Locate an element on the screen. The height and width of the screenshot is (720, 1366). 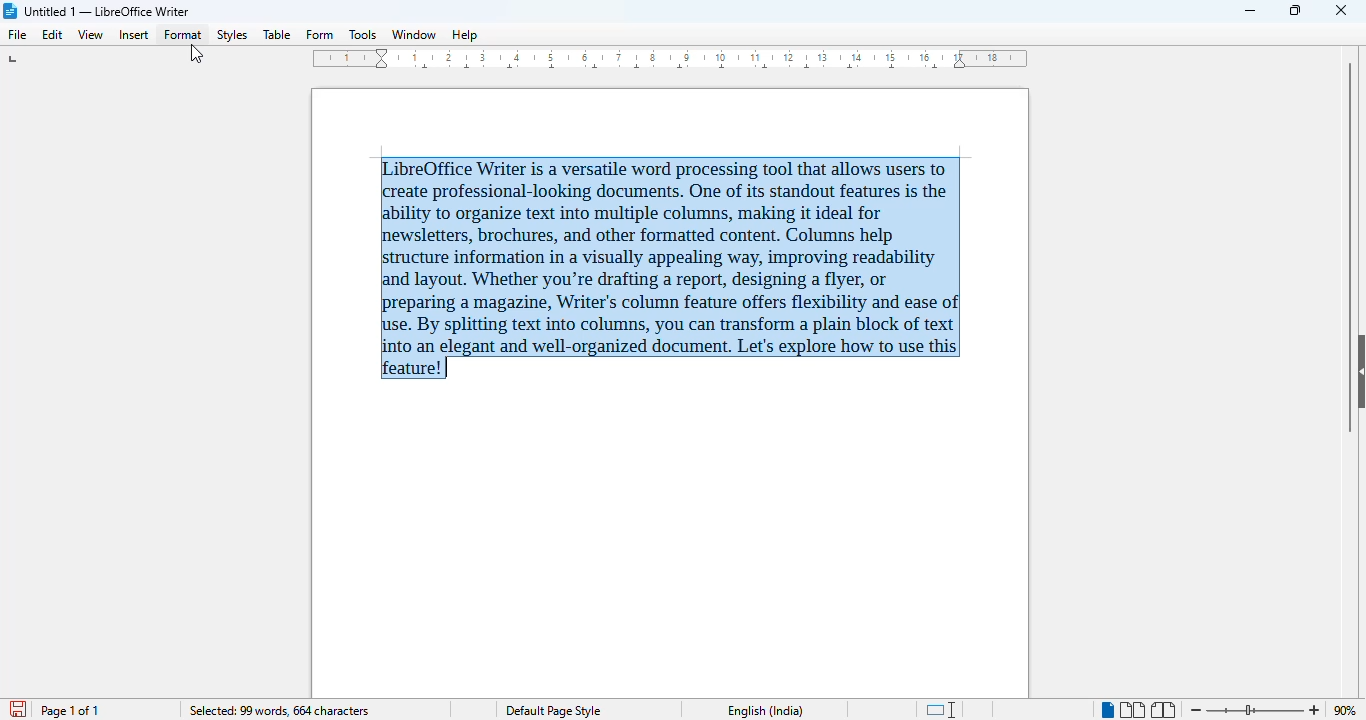
tools is located at coordinates (362, 34).